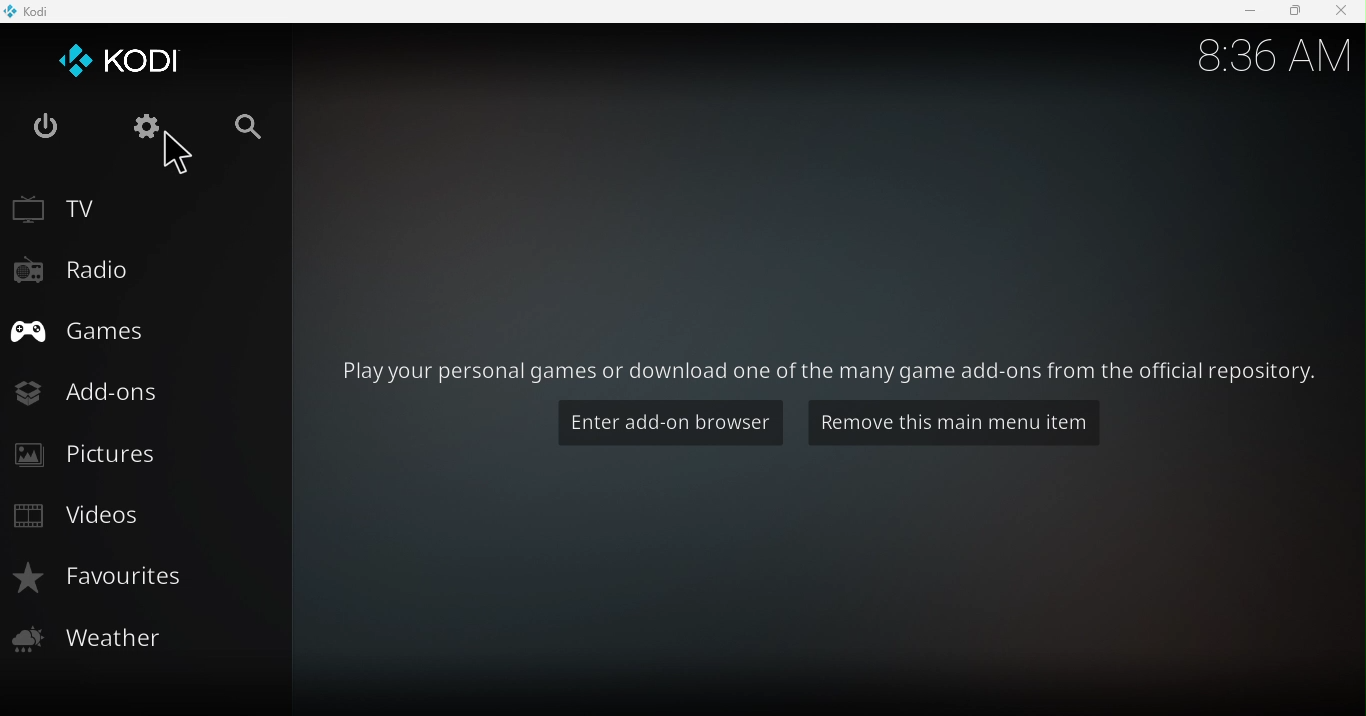 This screenshot has width=1366, height=716. I want to click on Kodi icon, so click(125, 59).